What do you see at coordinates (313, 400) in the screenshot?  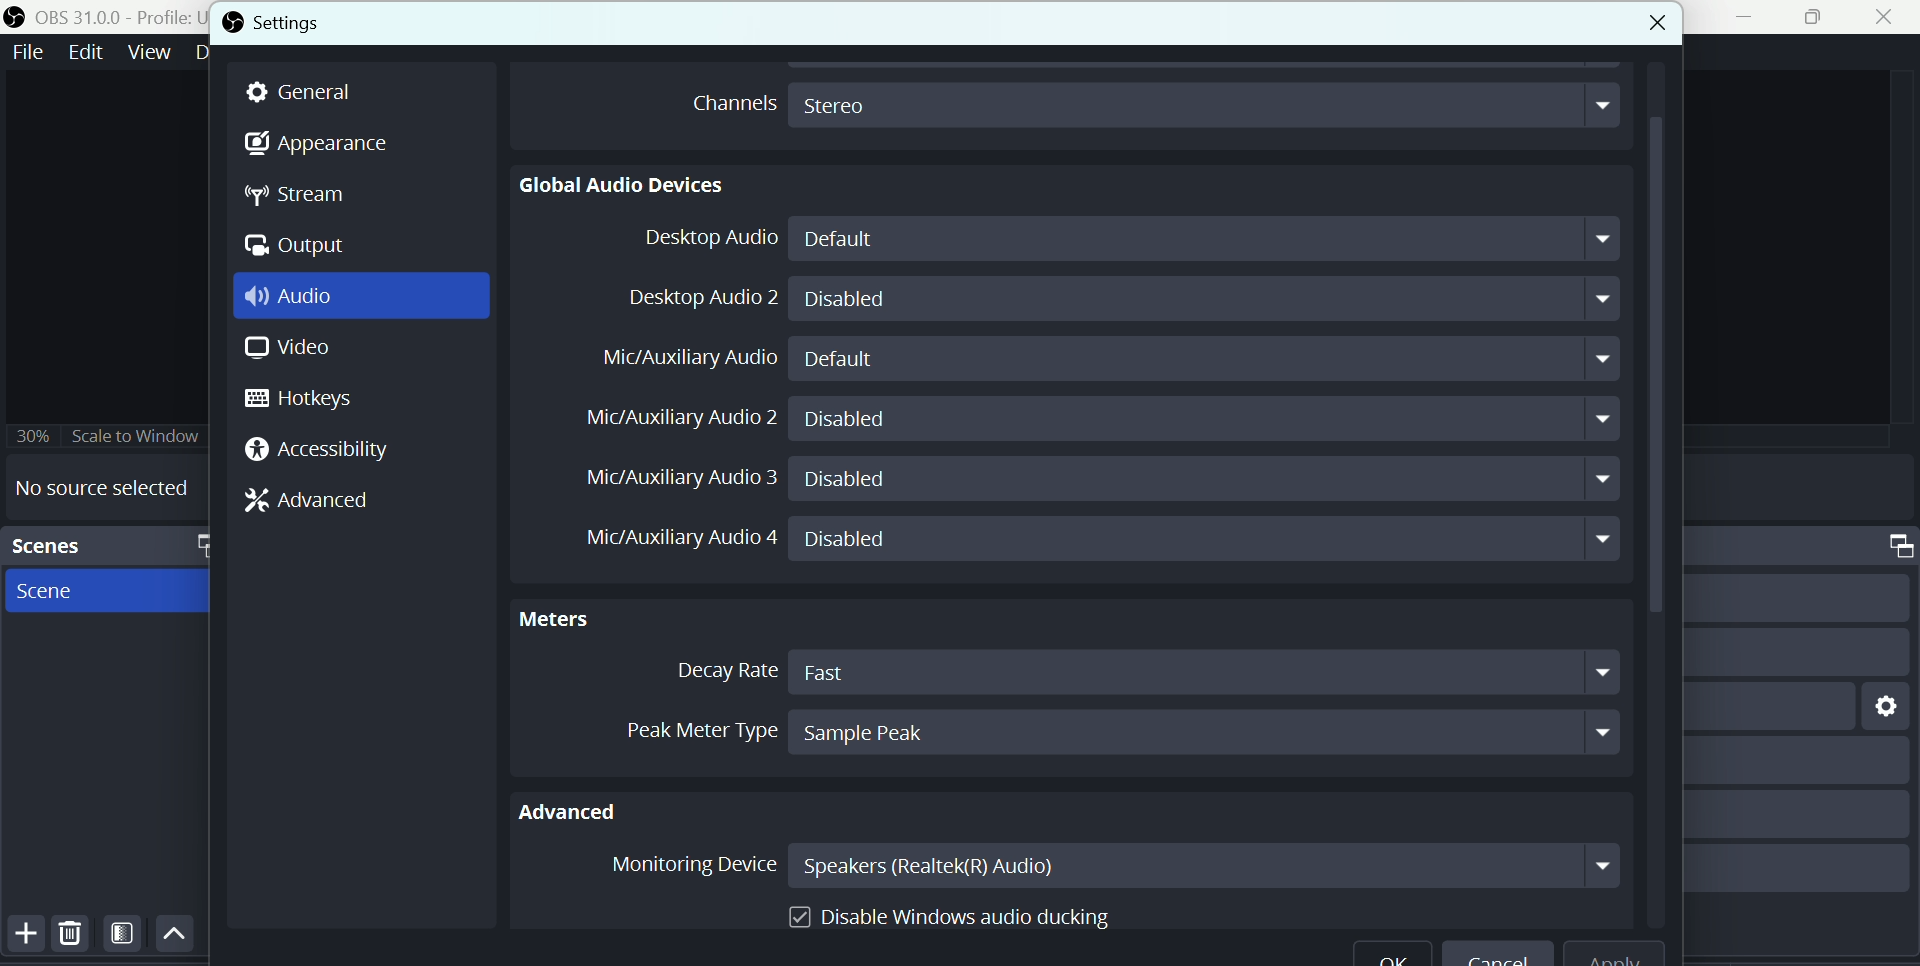 I see `Hotkeys` at bounding box center [313, 400].